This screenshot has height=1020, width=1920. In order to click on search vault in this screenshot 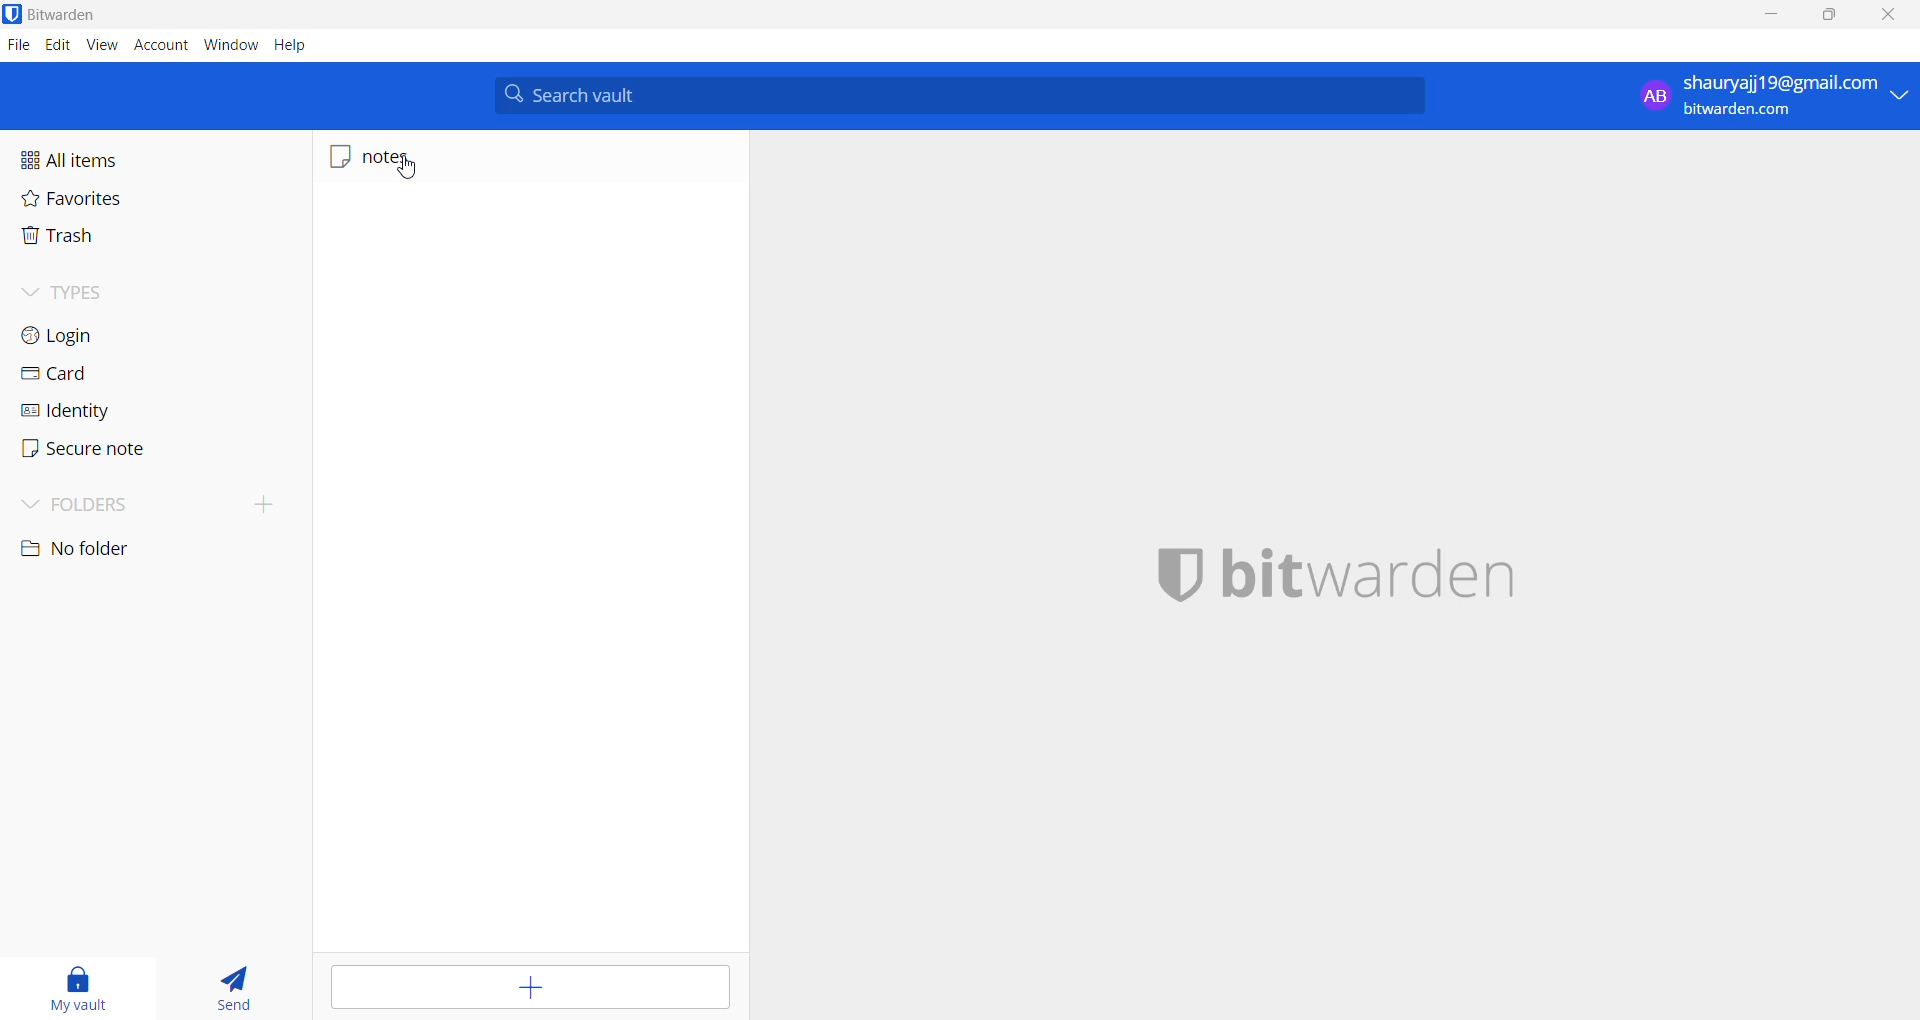, I will do `click(963, 95)`.